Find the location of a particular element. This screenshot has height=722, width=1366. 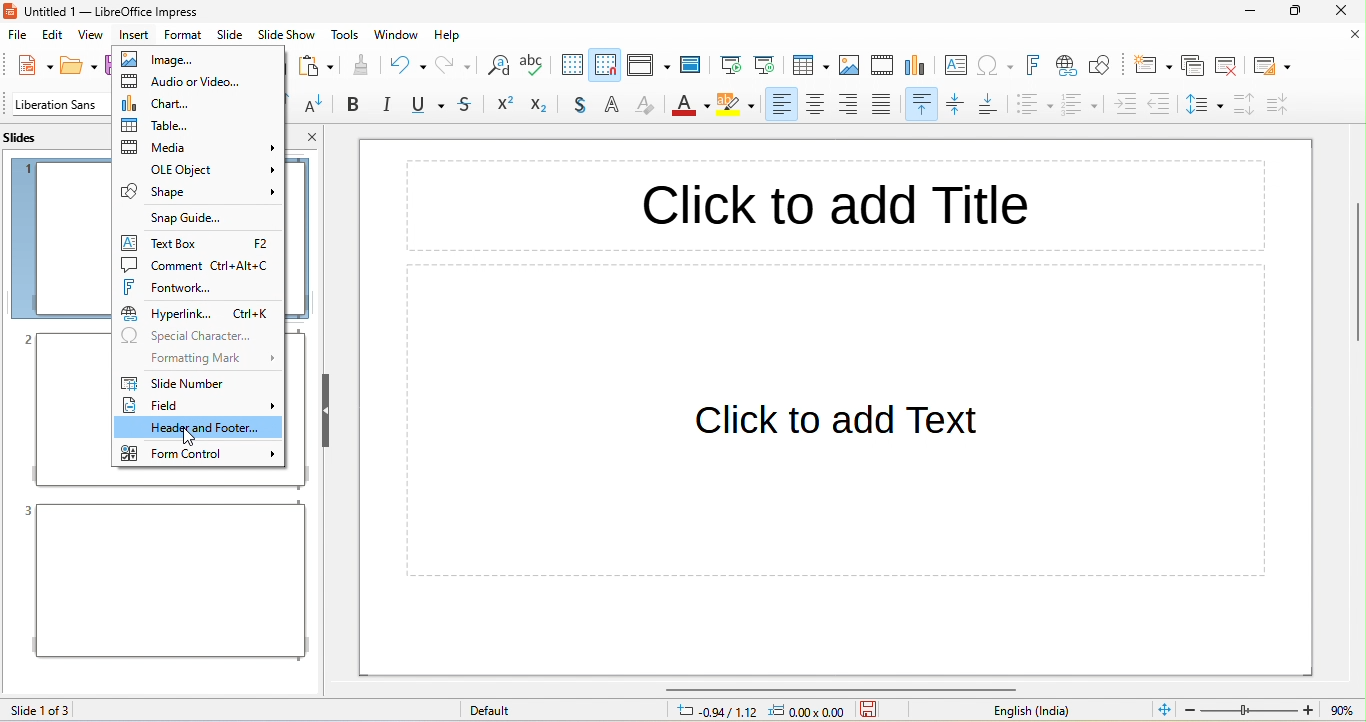

header and footer is located at coordinates (198, 429).